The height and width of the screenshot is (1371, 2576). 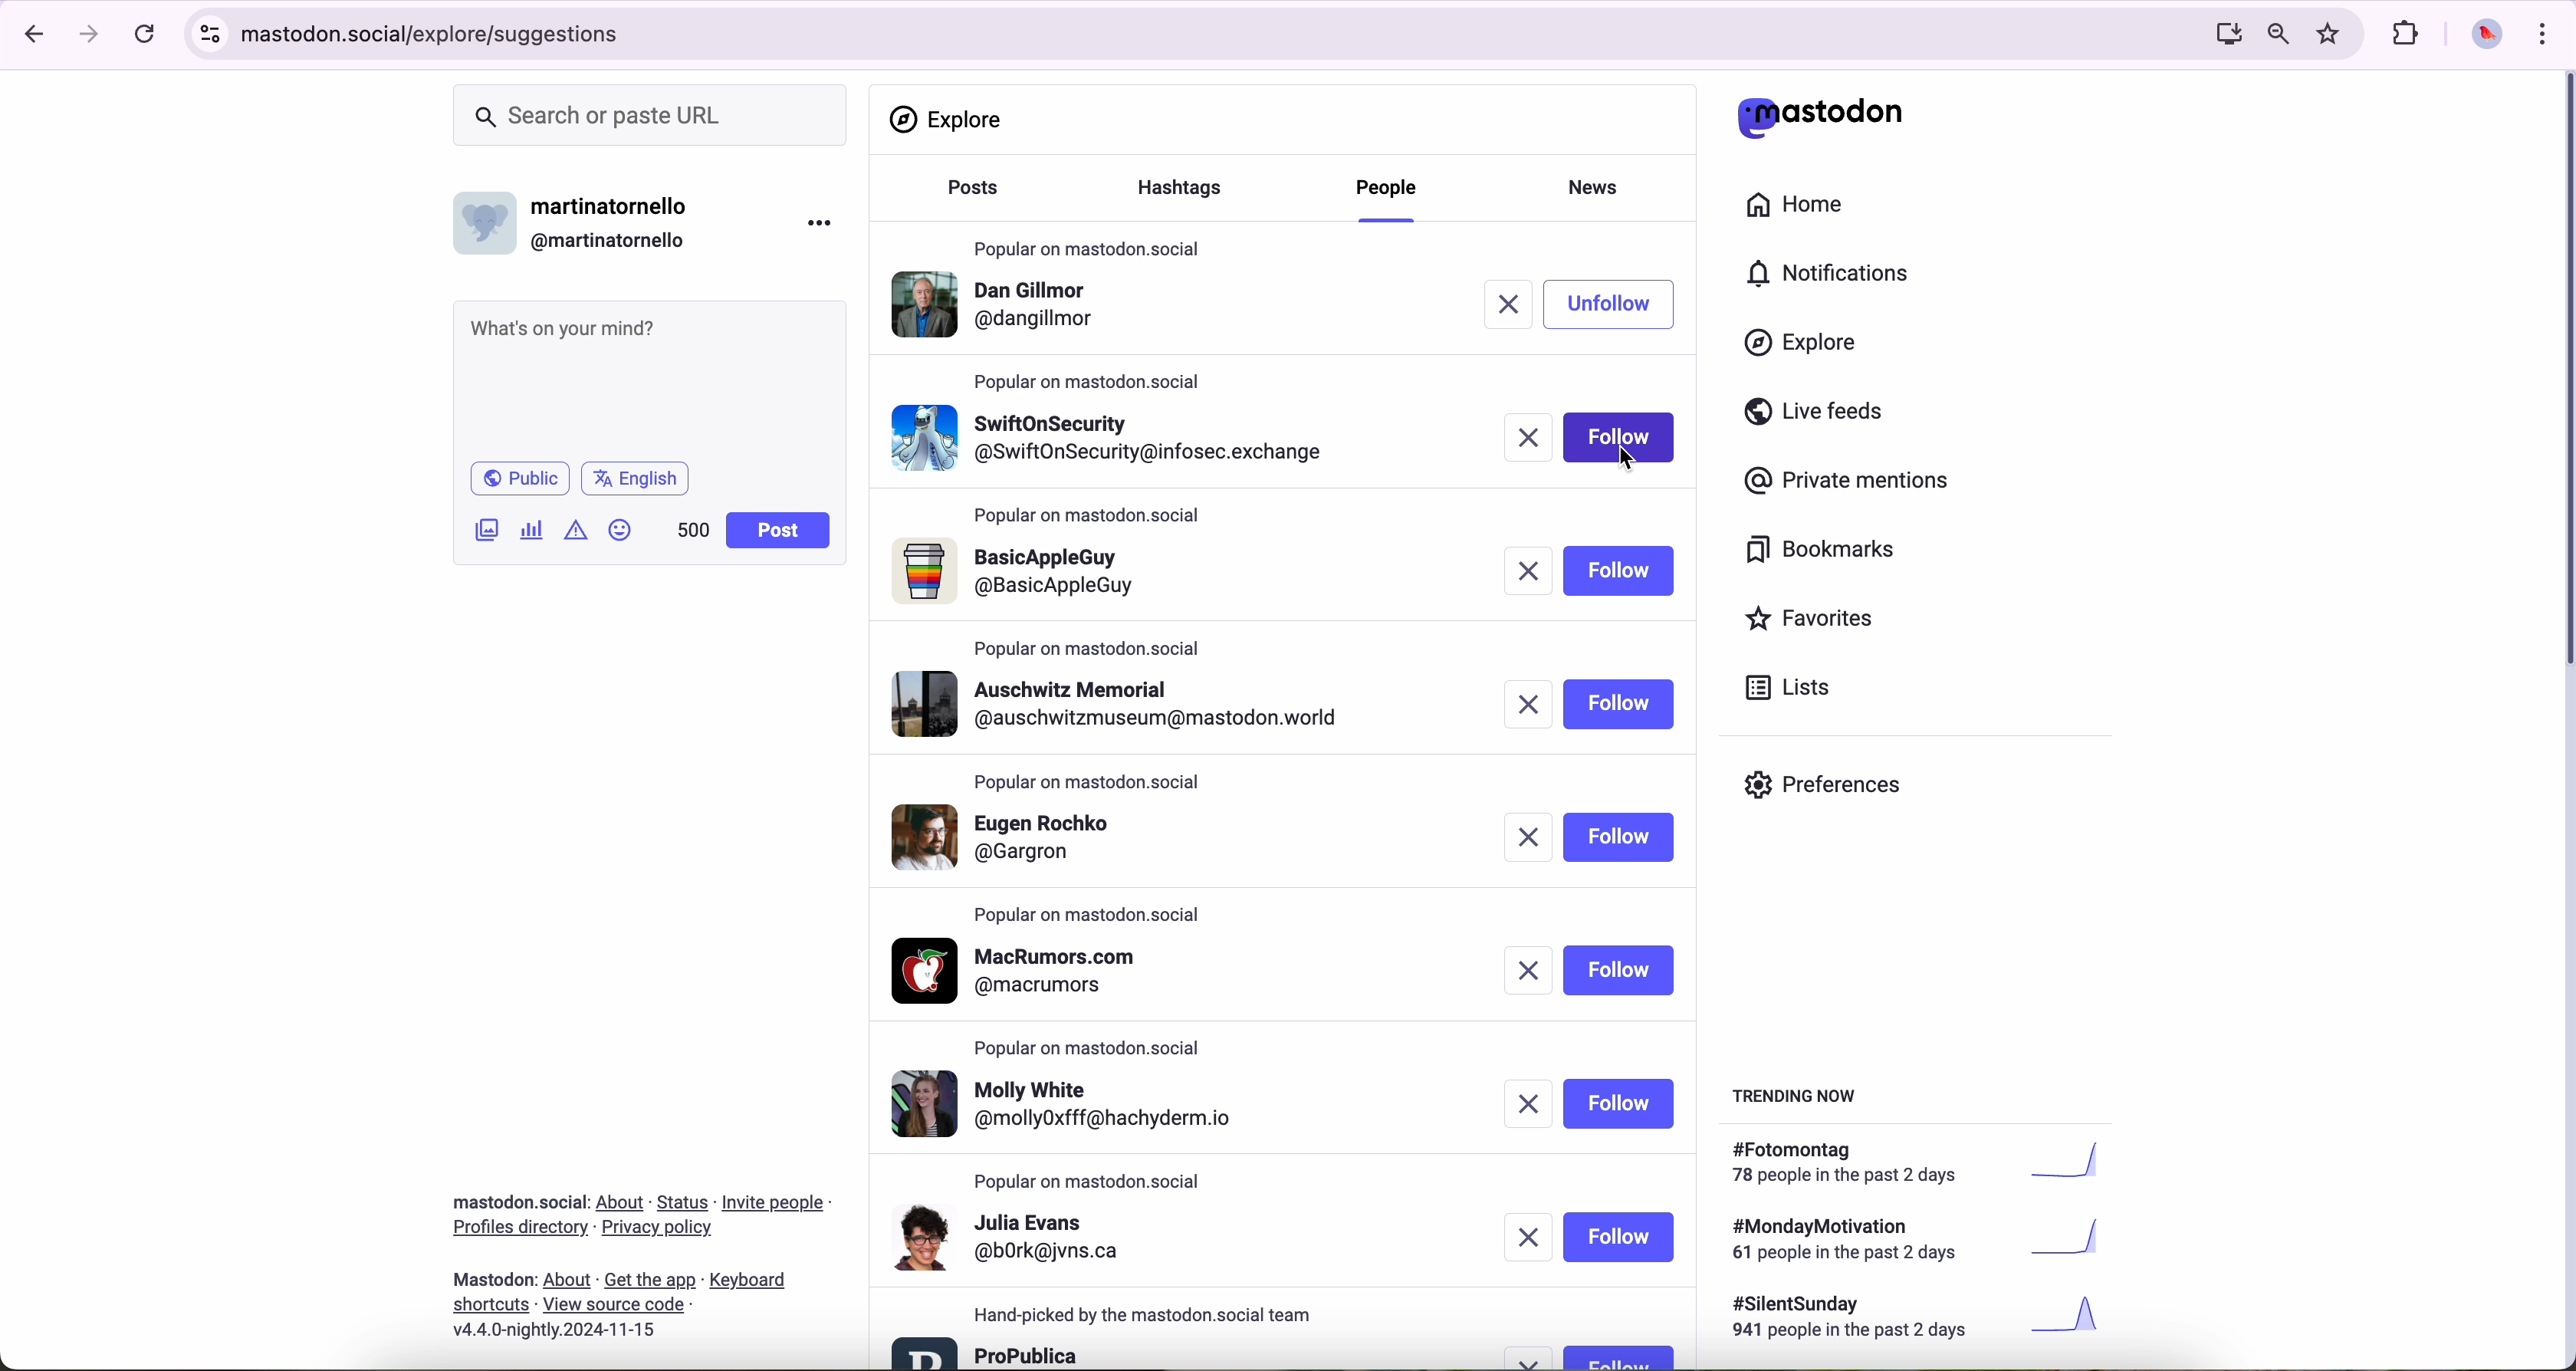 What do you see at coordinates (1921, 1320) in the screenshot?
I see `#silentsunday` at bounding box center [1921, 1320].